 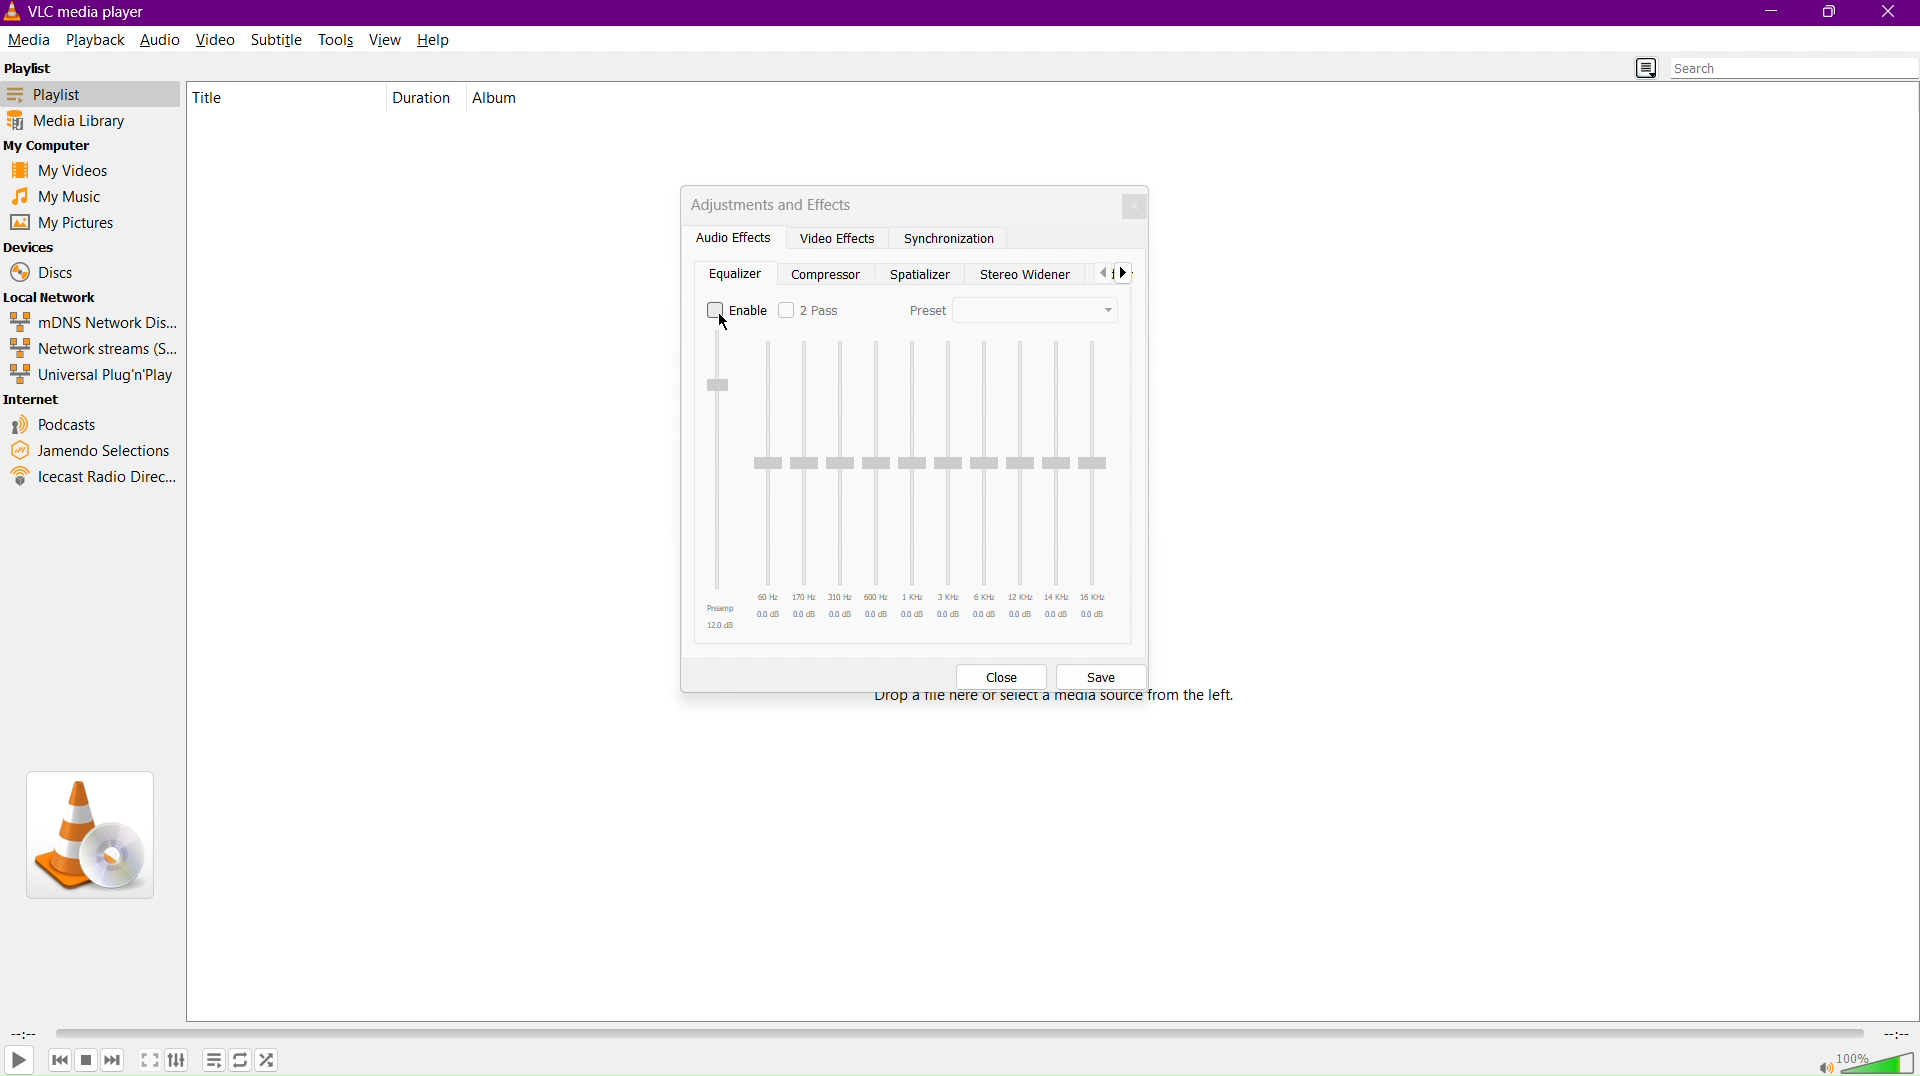 I want to click on Video, so click(x=218, y=38).